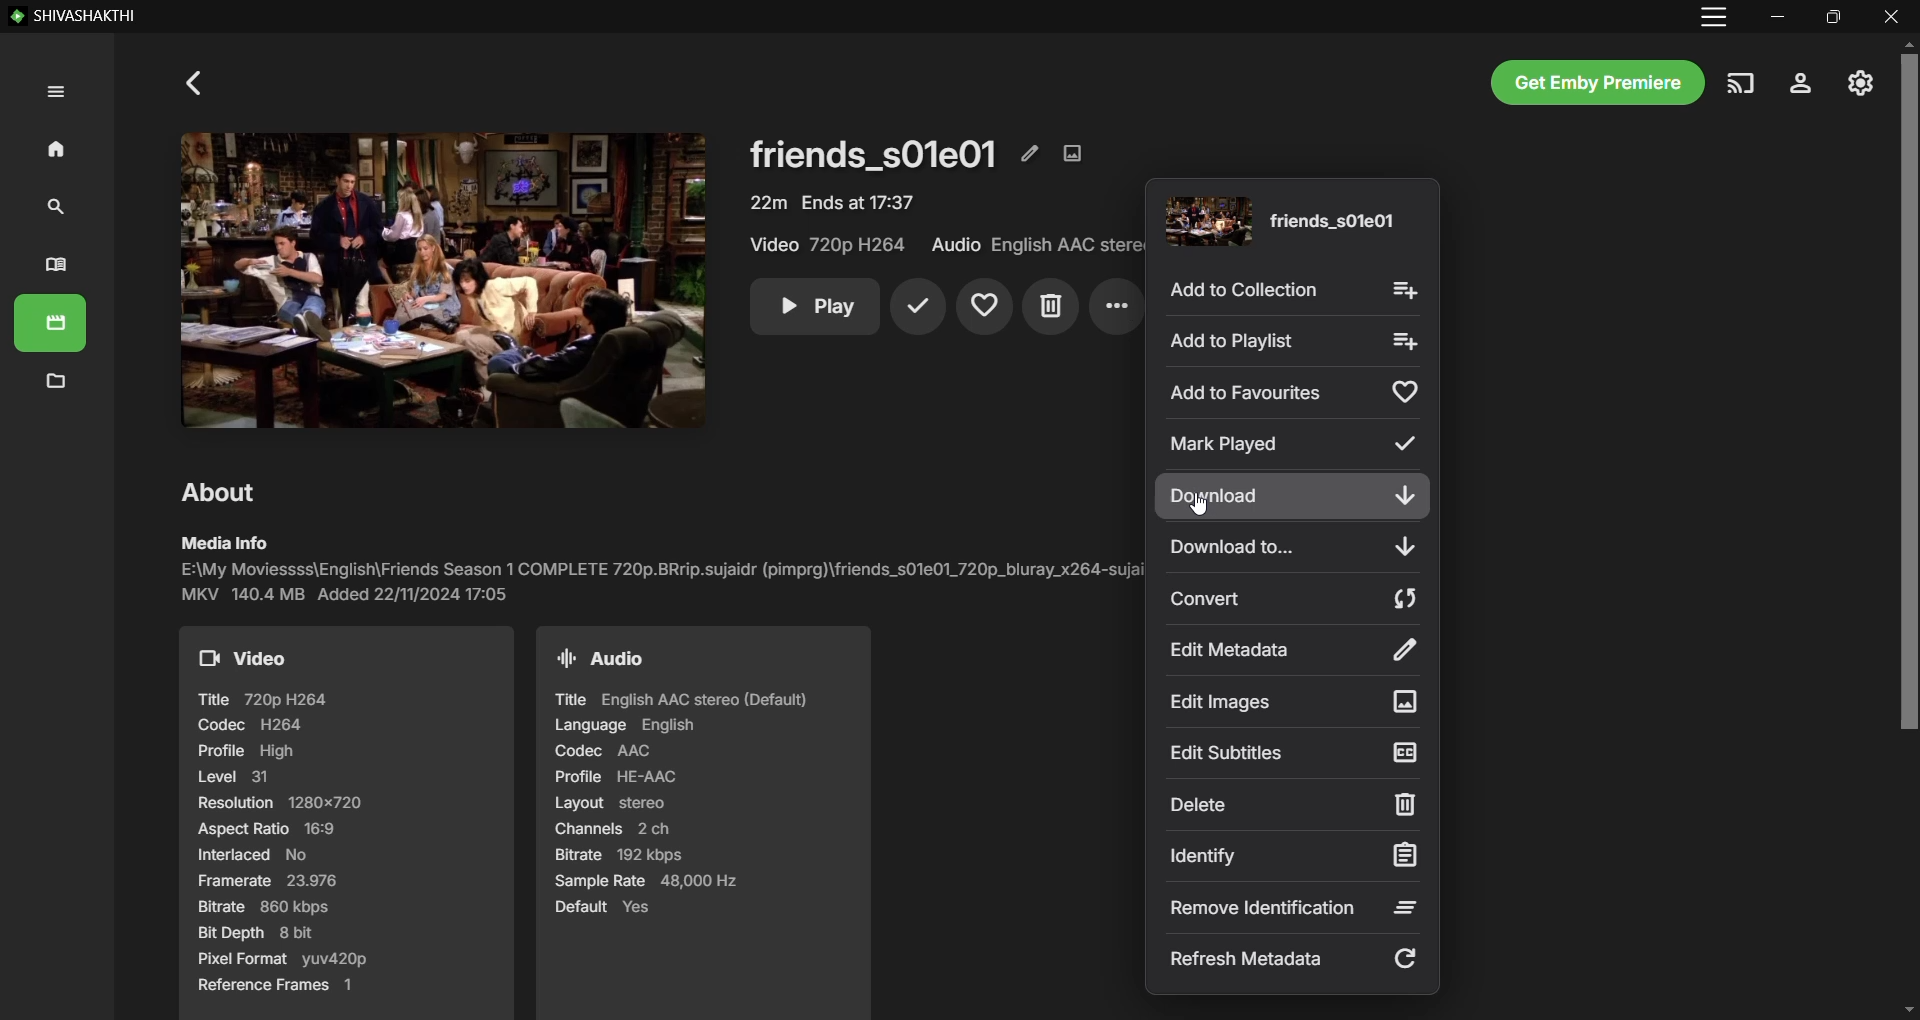 Image resolution: width=1920 pixels, height=1020 pixels. I want to click on Settings, so click(1801, 84).